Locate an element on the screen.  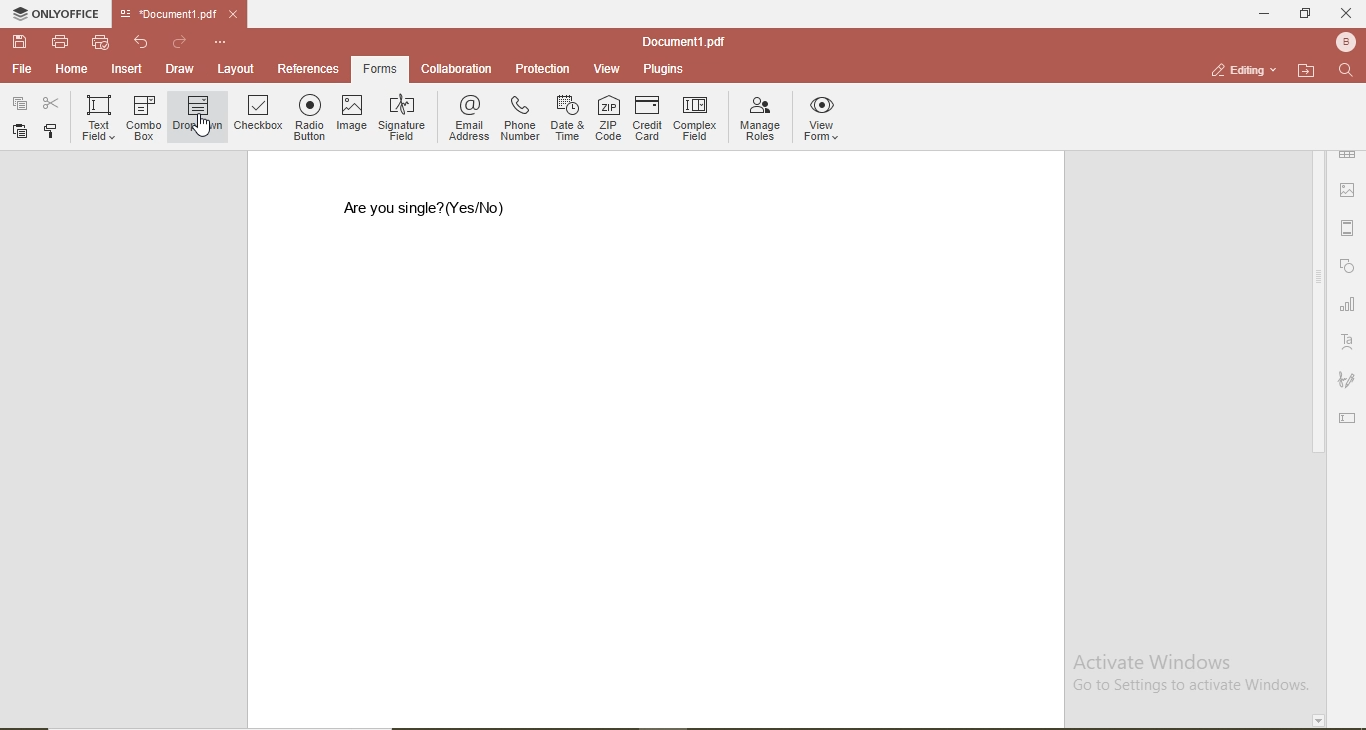
are you single? (Yes/No) is located at coordinates (430, 210).